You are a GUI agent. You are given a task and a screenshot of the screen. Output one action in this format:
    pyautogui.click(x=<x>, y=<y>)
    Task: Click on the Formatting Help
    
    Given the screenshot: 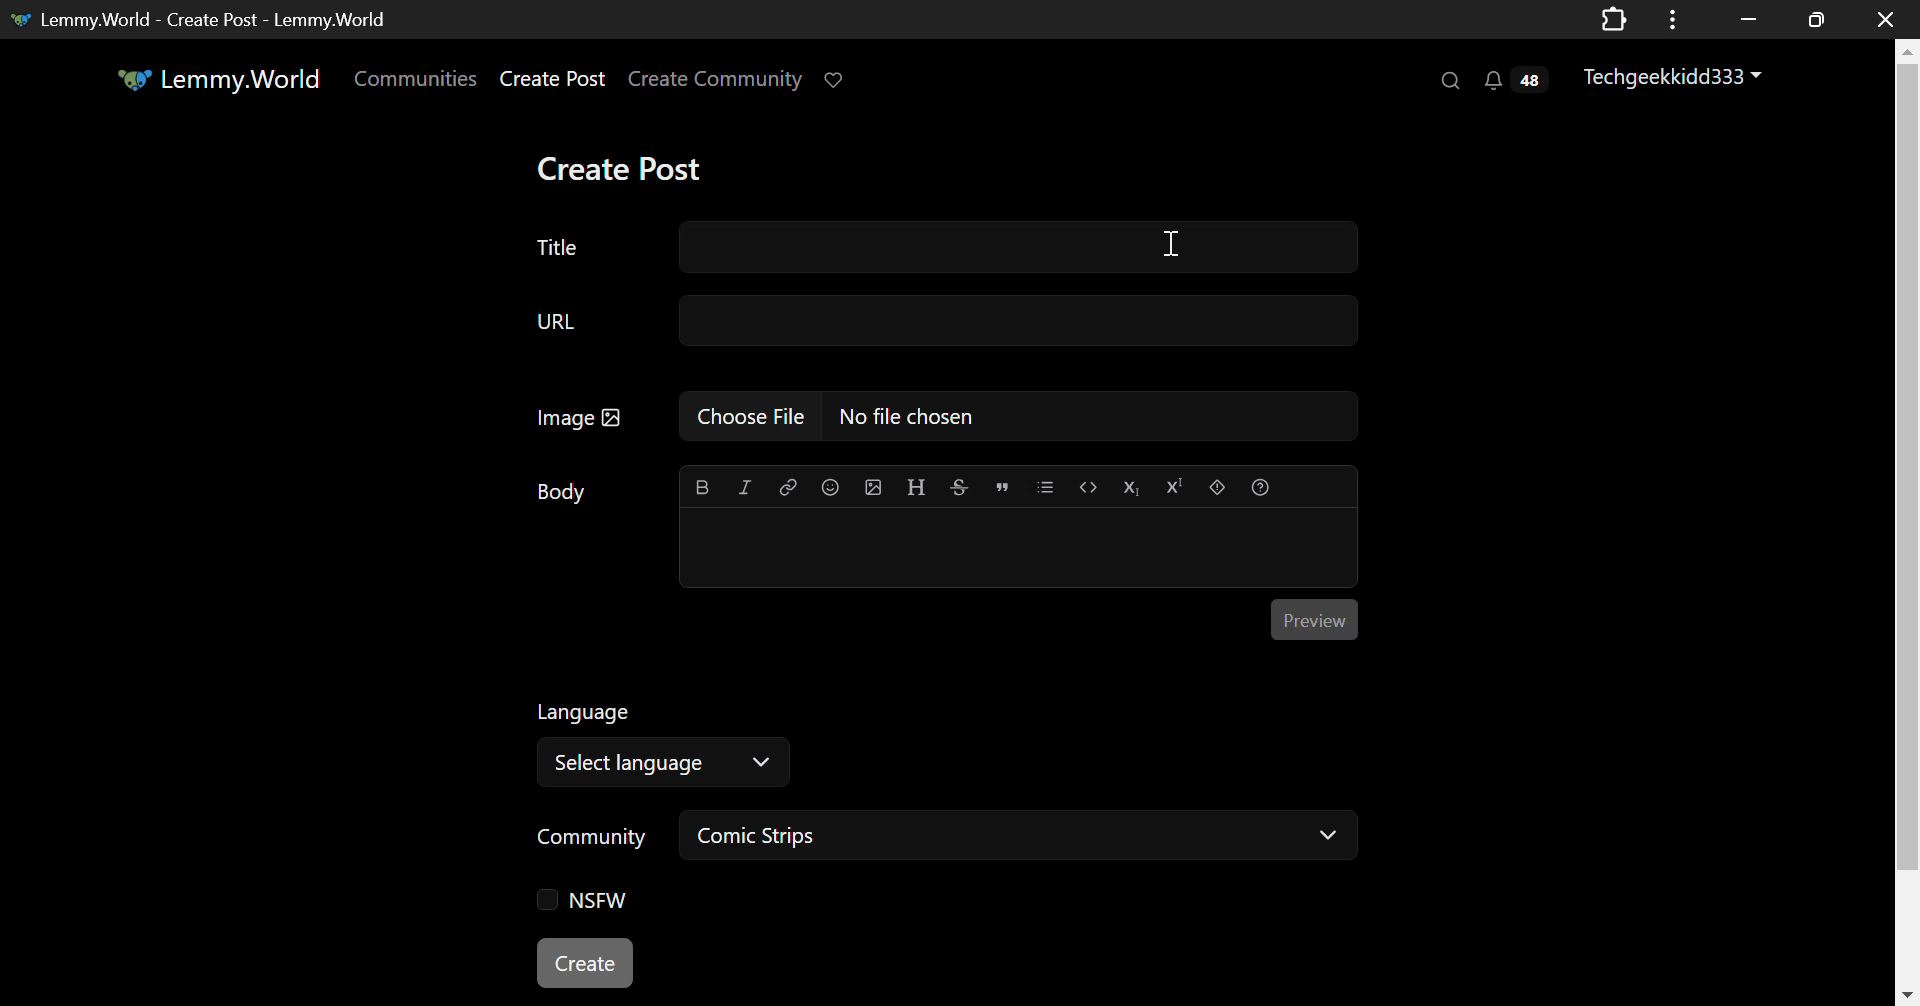 What is the action you would take?
    pyautogui.click(x=1260, y=484)
    